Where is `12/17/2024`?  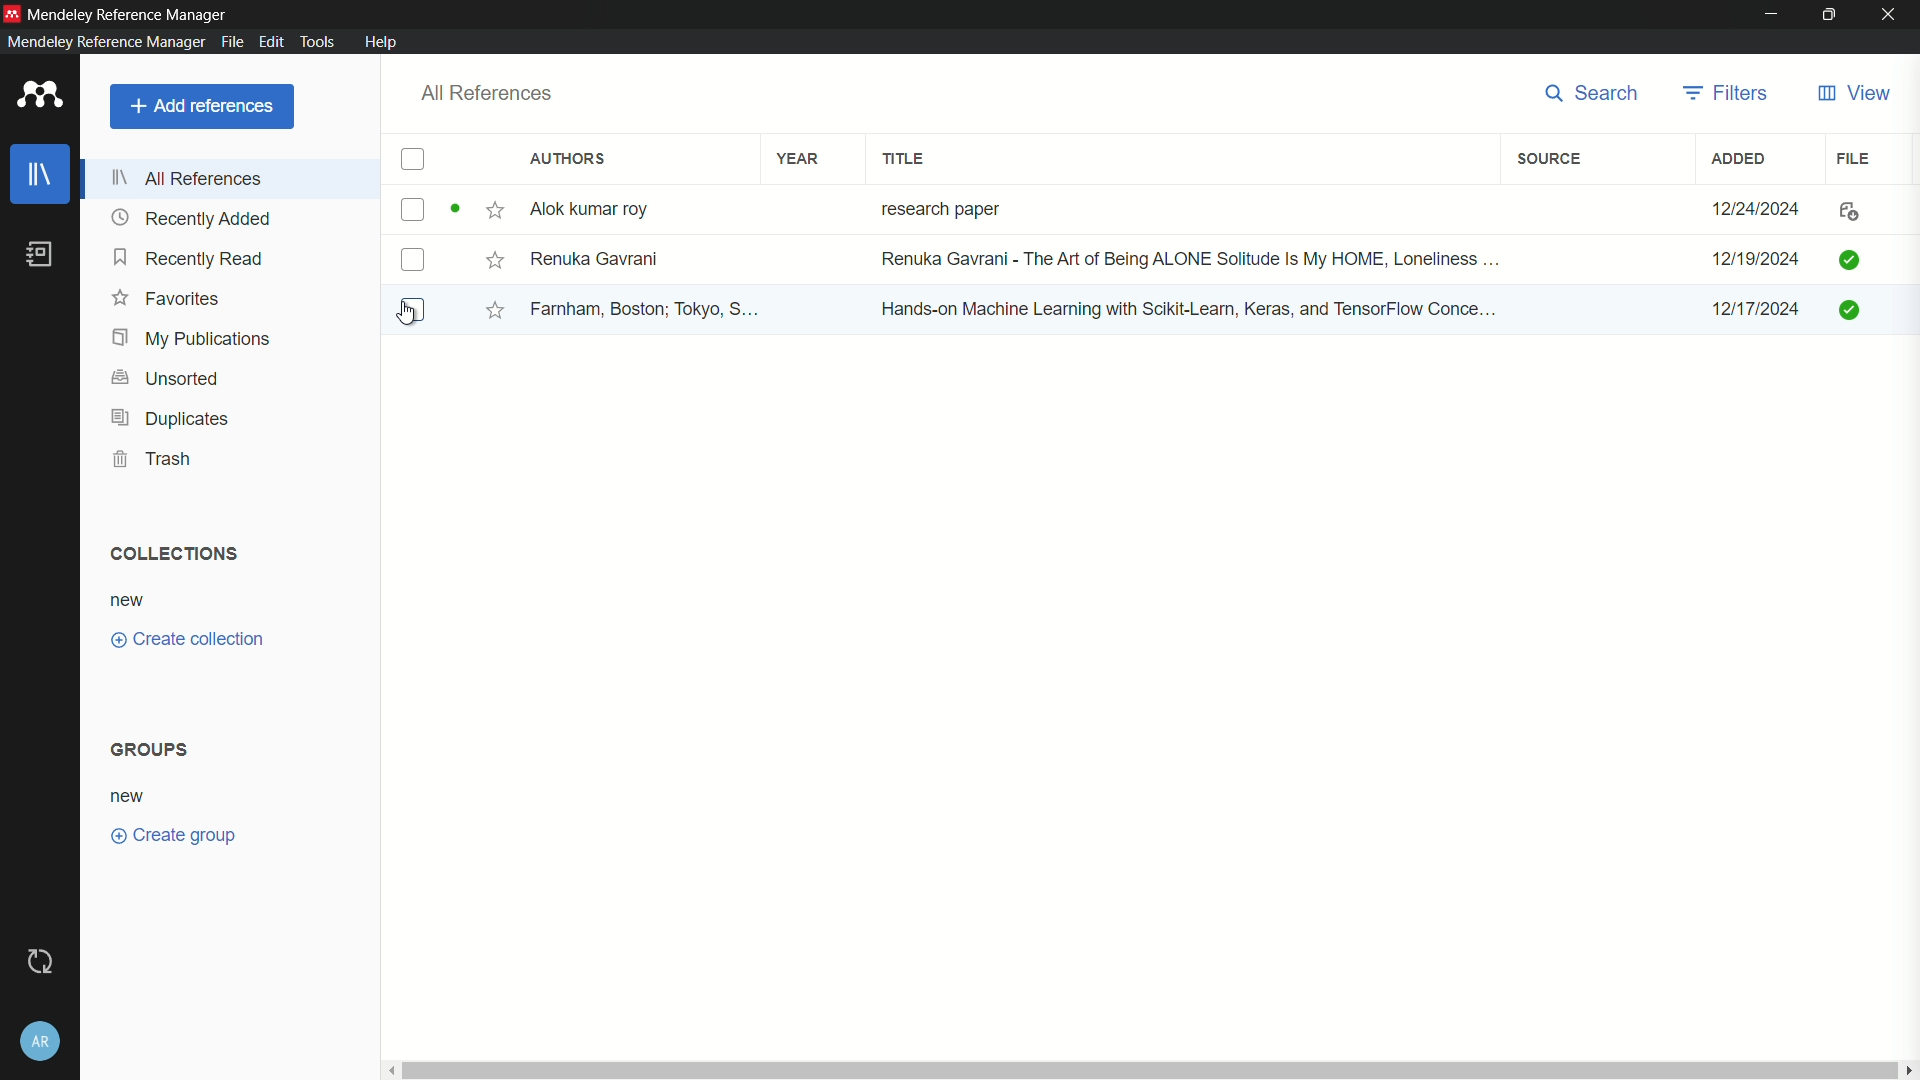 12/17/2024 is located at coordinates (1755, 309).